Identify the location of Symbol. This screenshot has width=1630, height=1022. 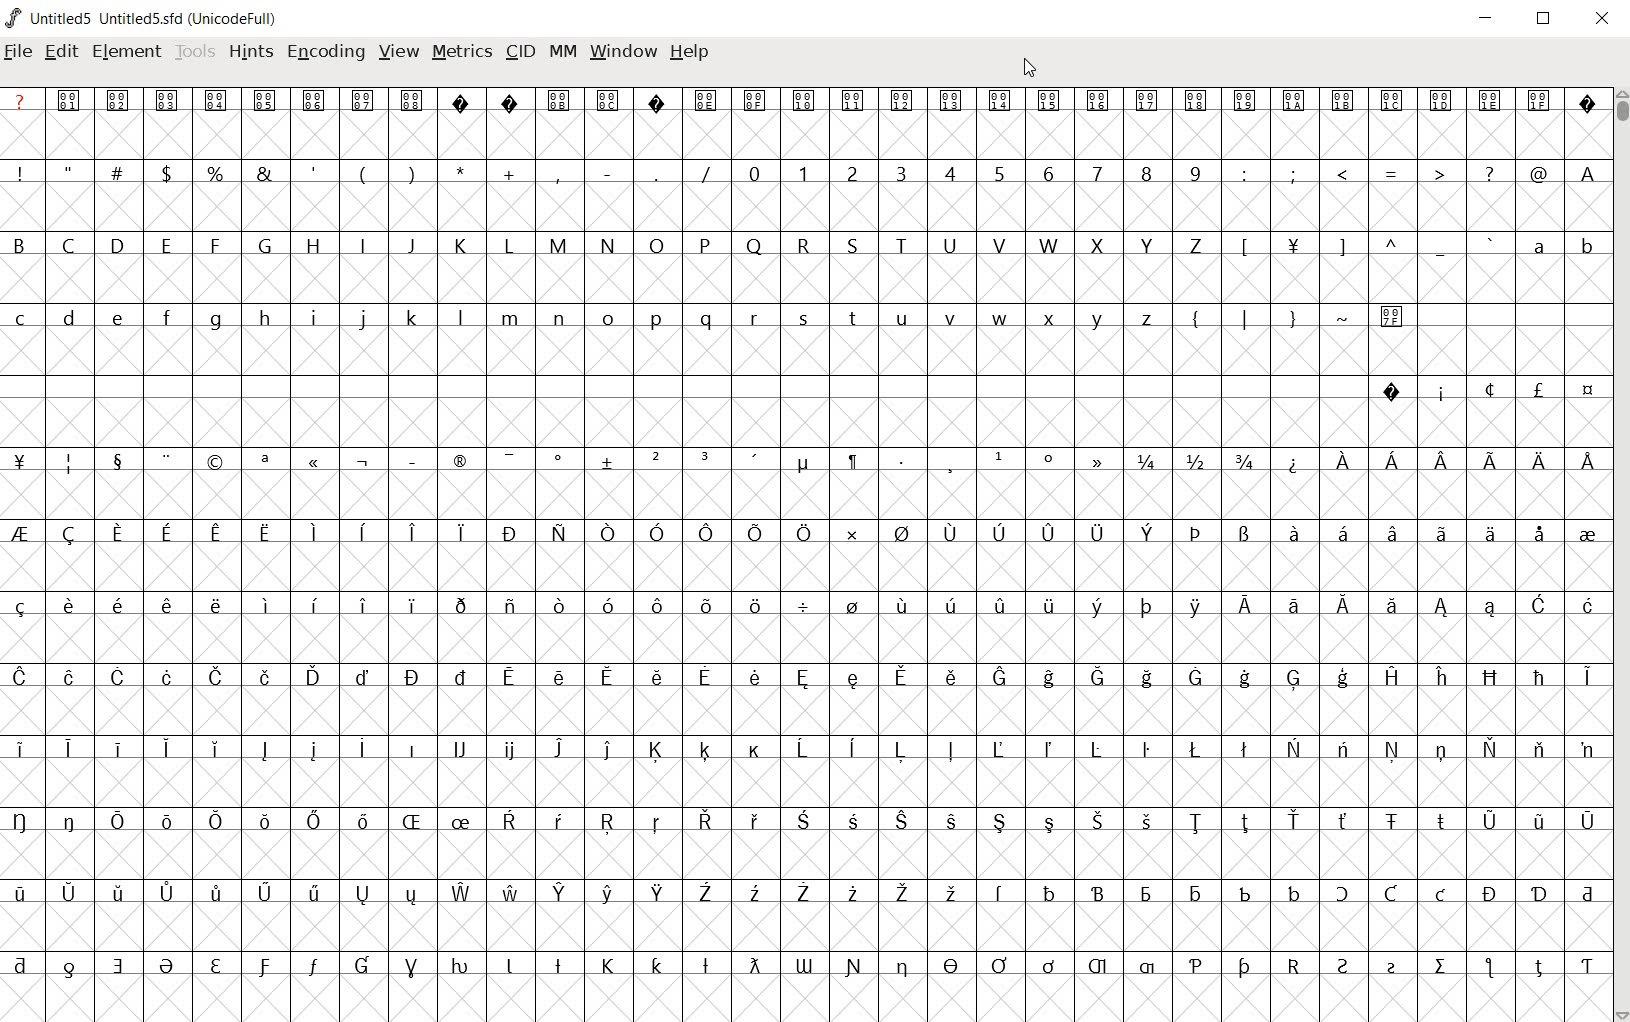
(1392, 103).